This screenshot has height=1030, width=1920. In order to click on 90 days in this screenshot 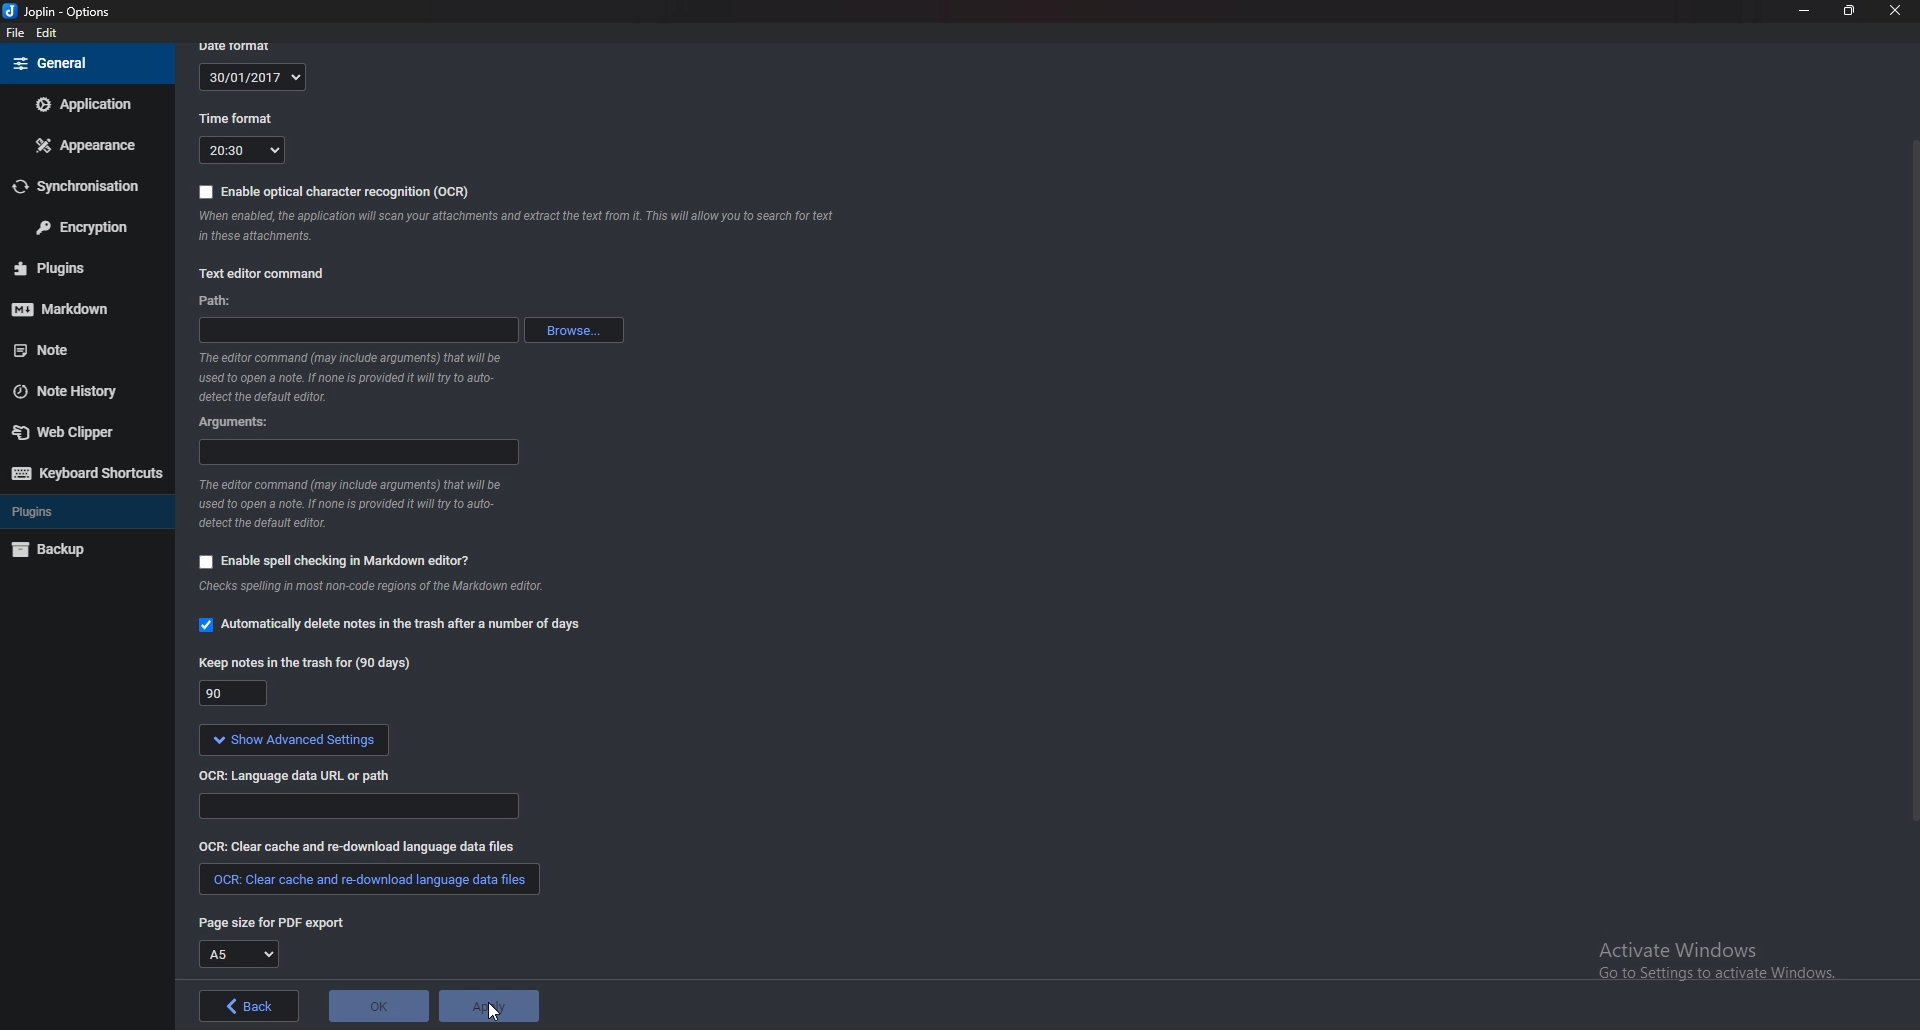, I will do `click(230, 694)`.